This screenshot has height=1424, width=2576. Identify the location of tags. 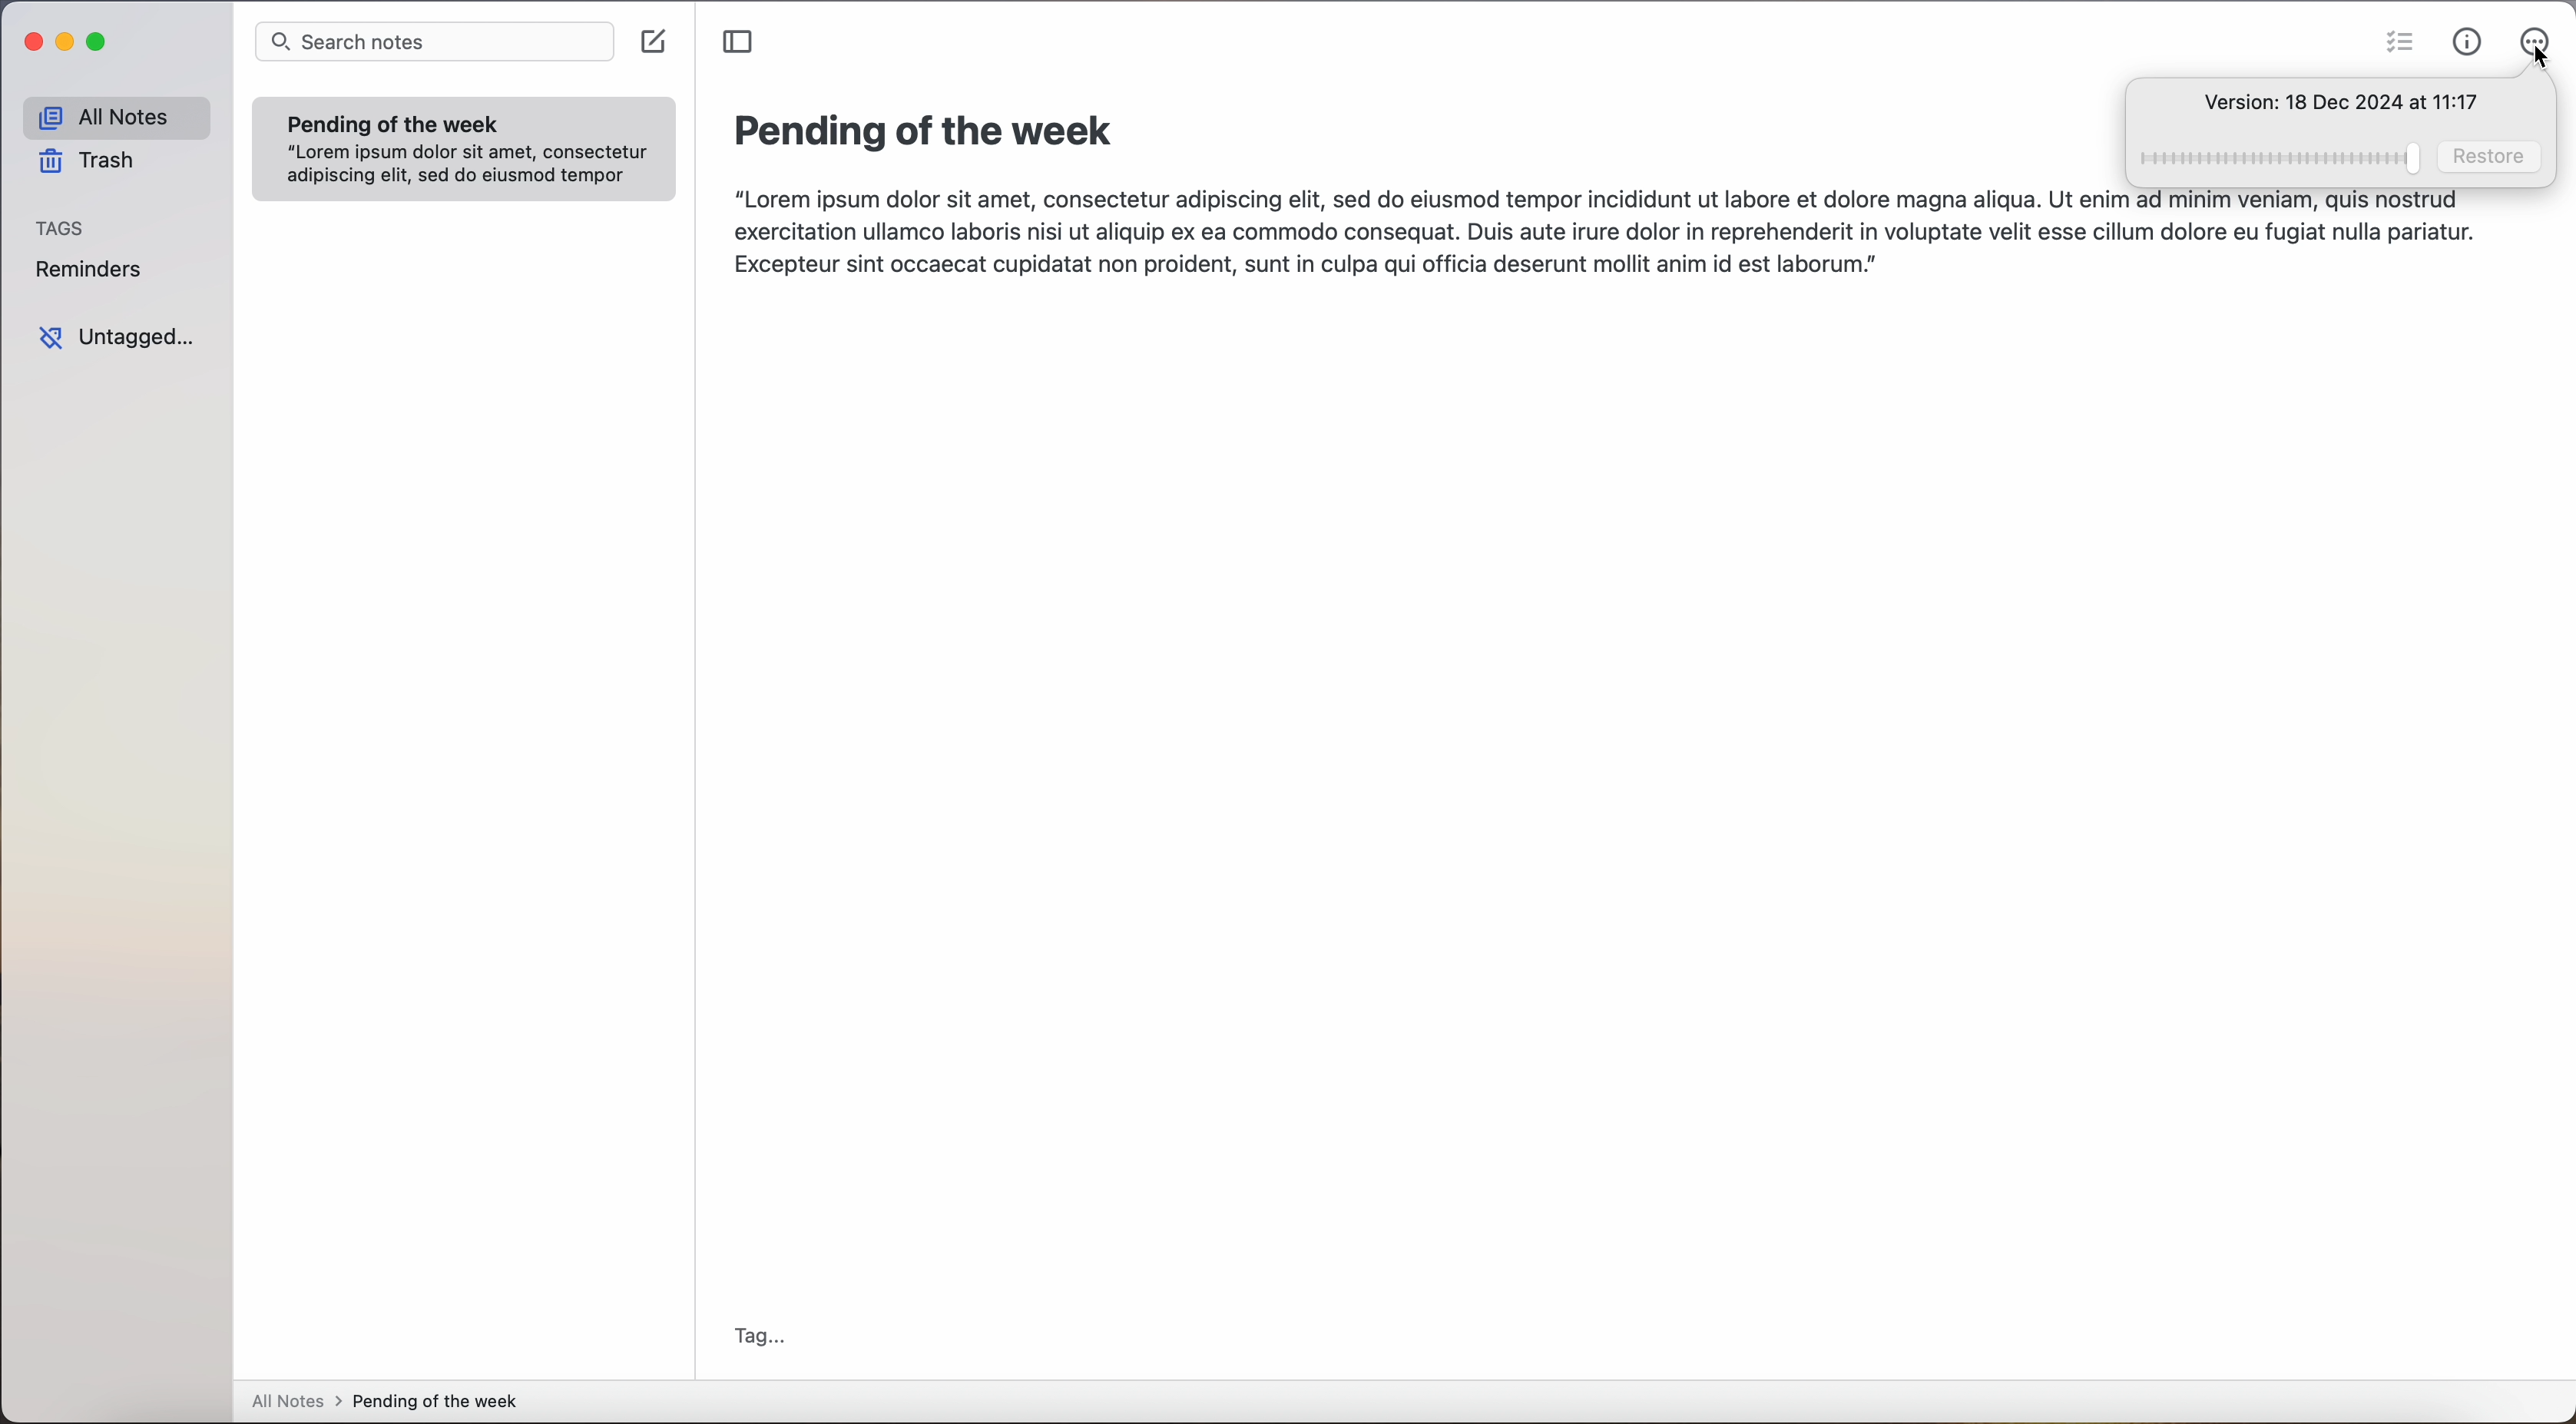
(64, 228).